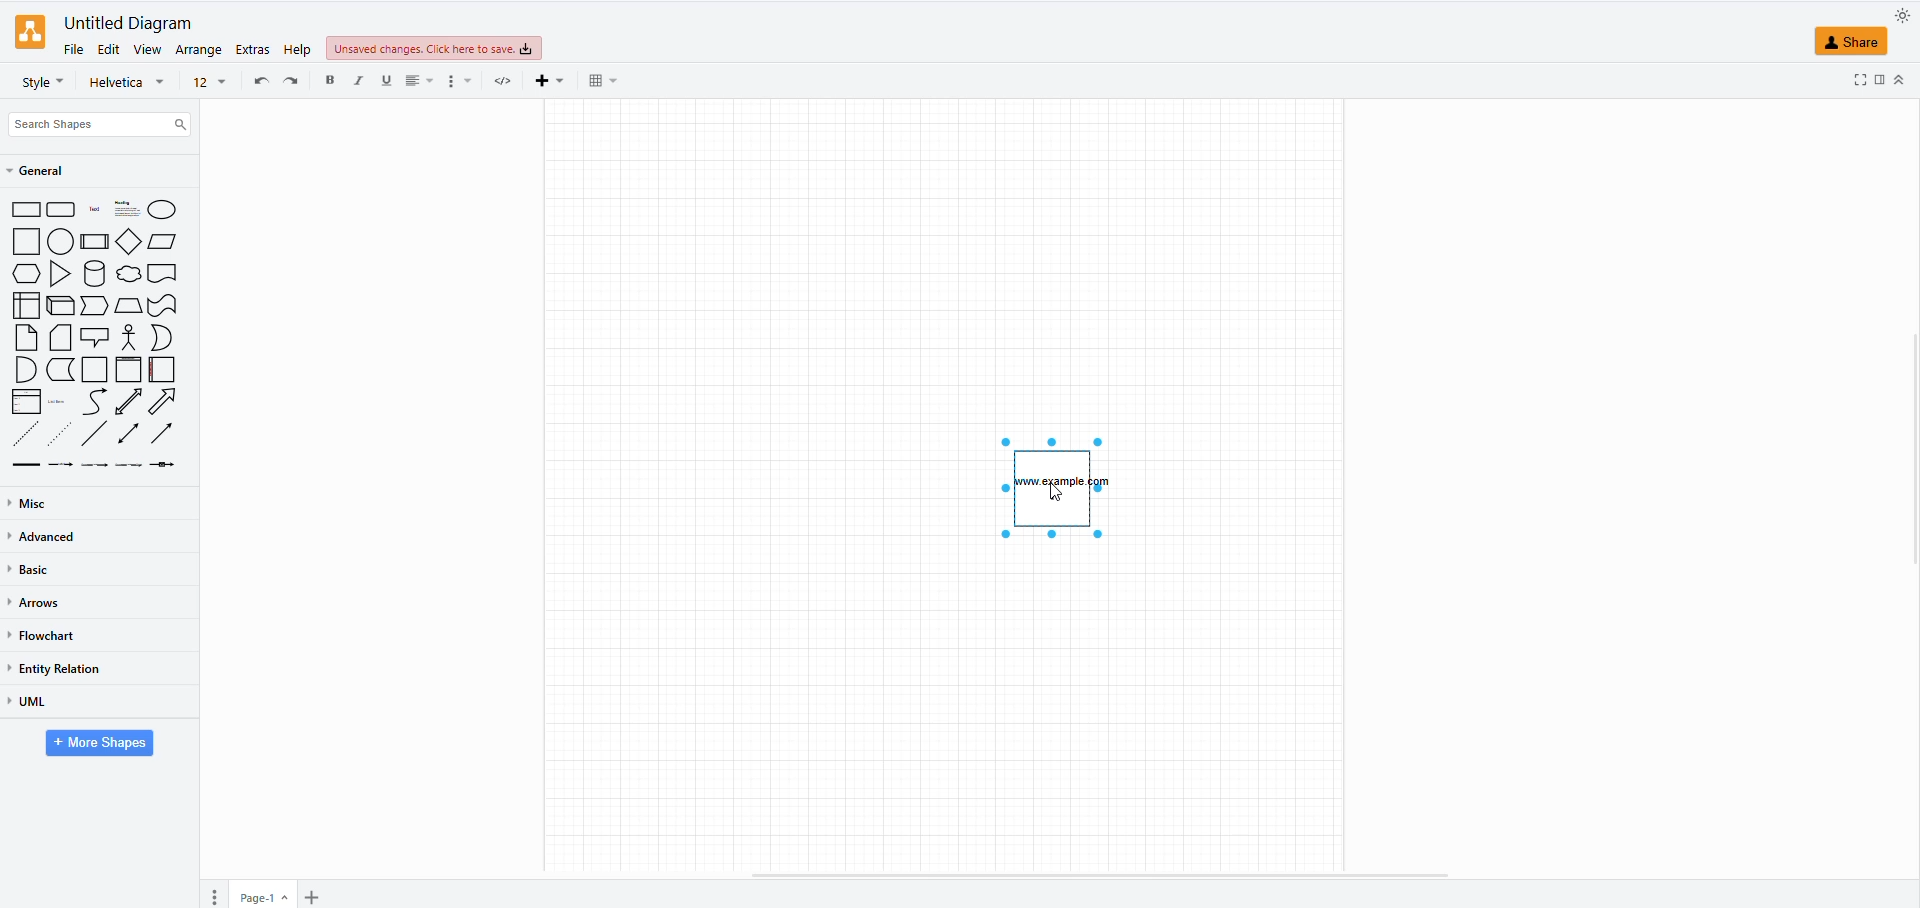 Image resolution: width=1920 pixels, height=908 pixels. Describe the element at coordinates (167, 437) in the screenshot. I see `directional container` at that location.